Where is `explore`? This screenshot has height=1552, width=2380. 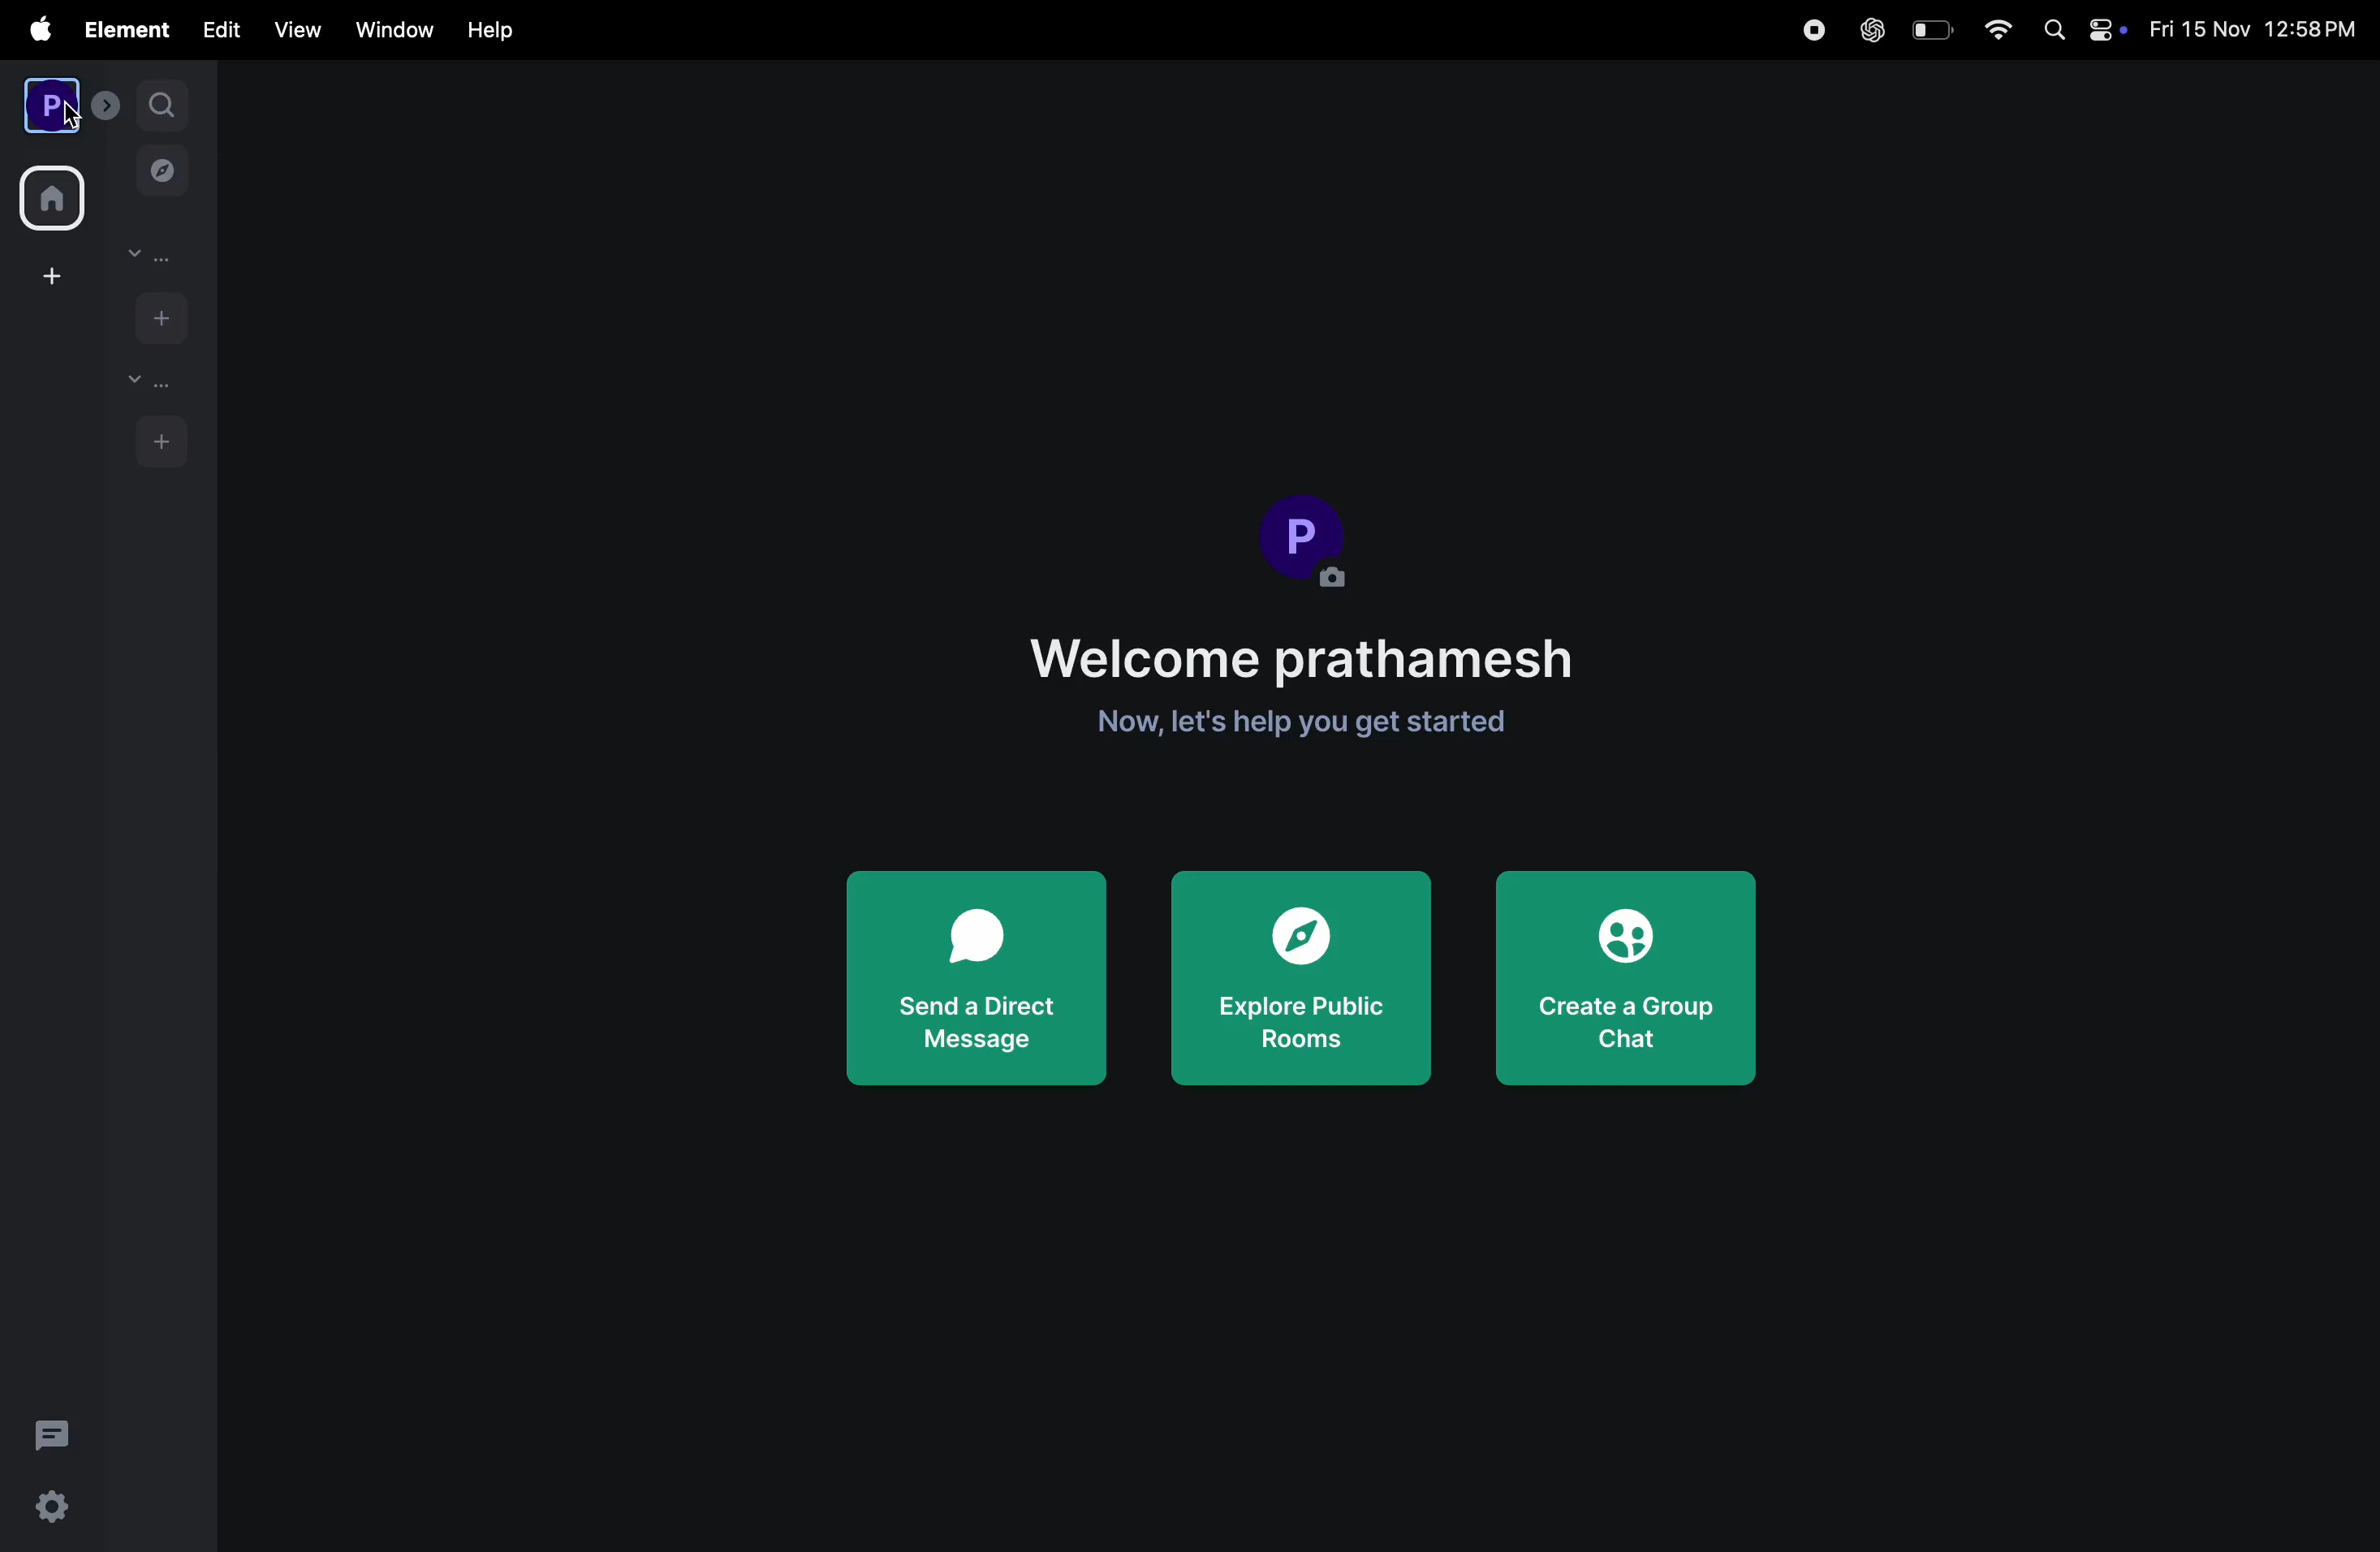
explore is located at coordinates (163, 169).